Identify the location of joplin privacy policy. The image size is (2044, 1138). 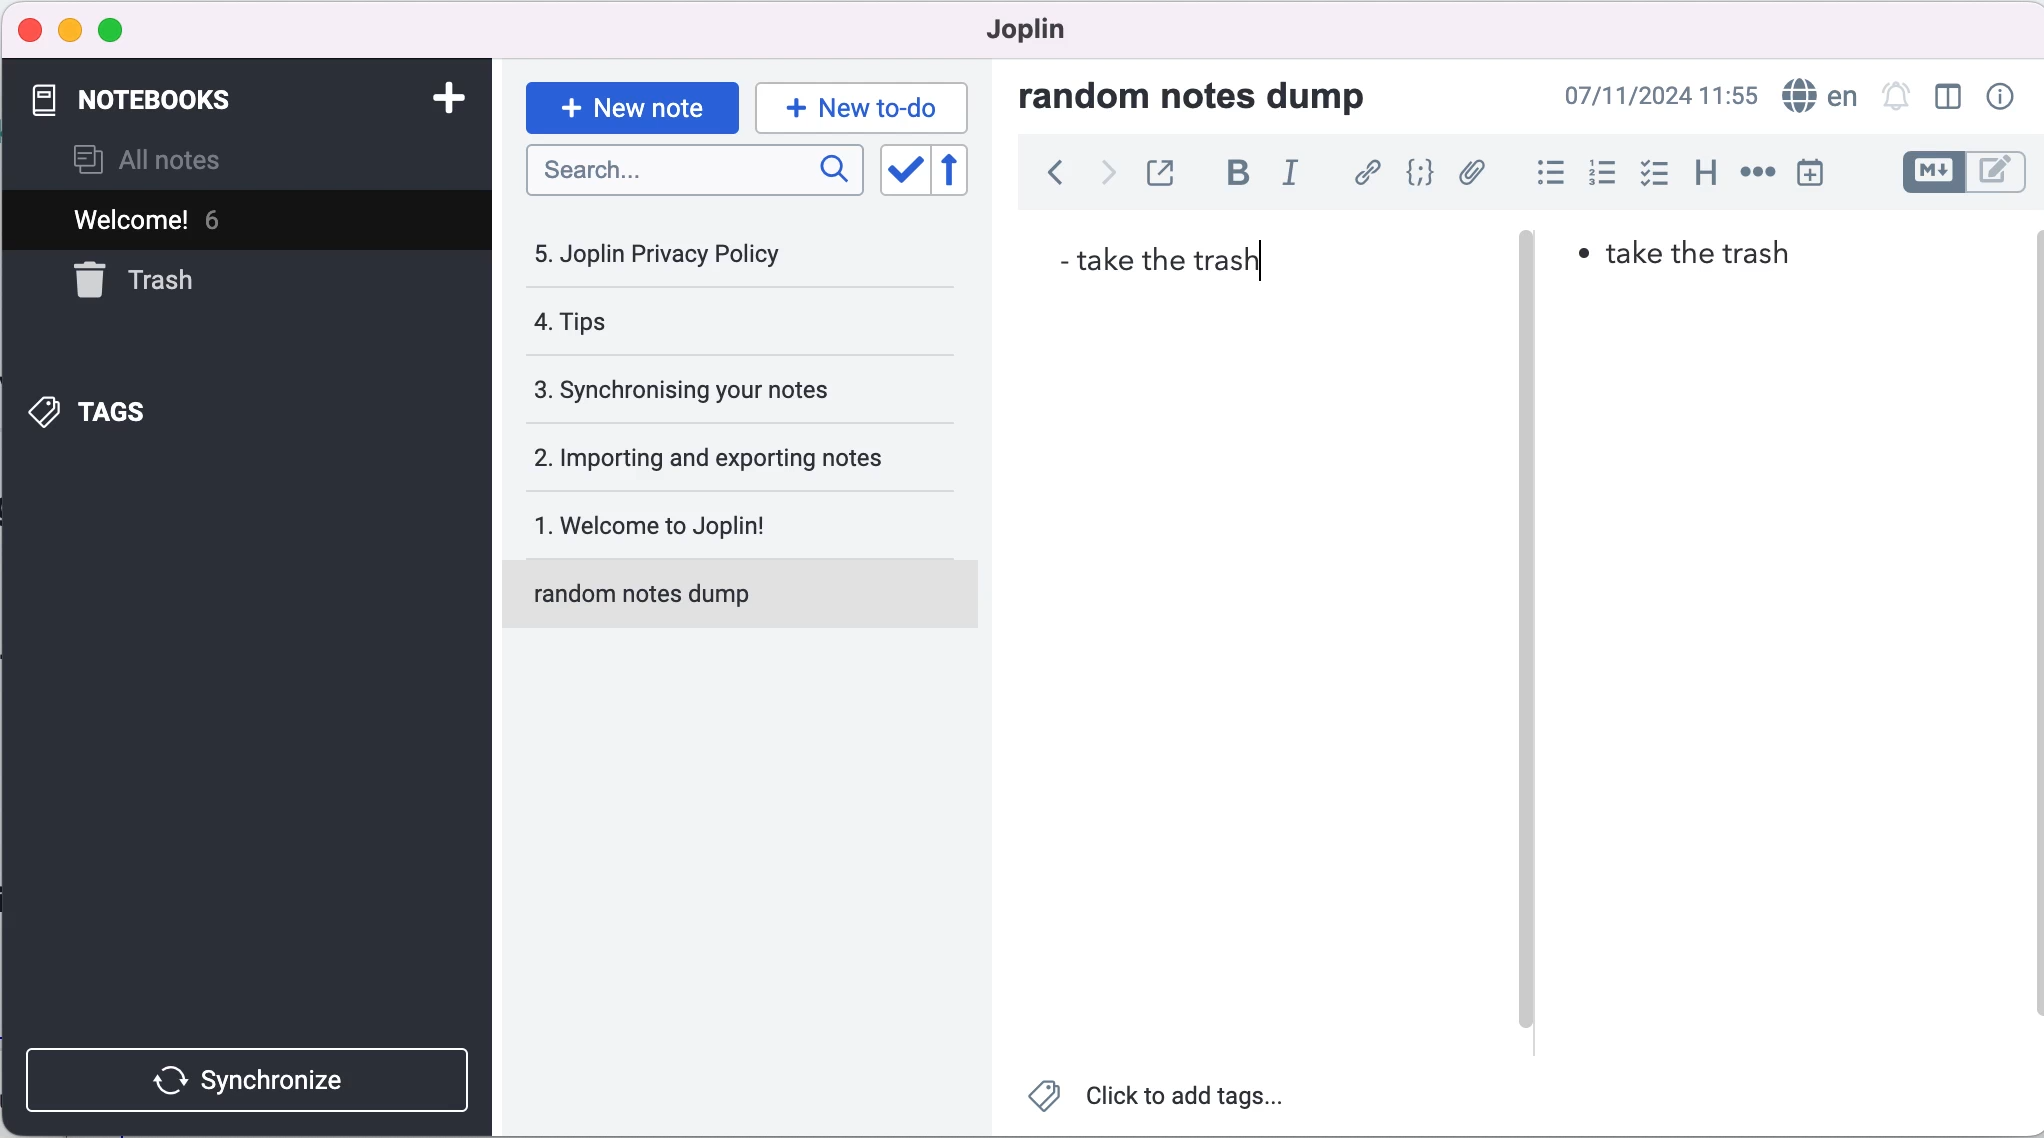
(681, 253).